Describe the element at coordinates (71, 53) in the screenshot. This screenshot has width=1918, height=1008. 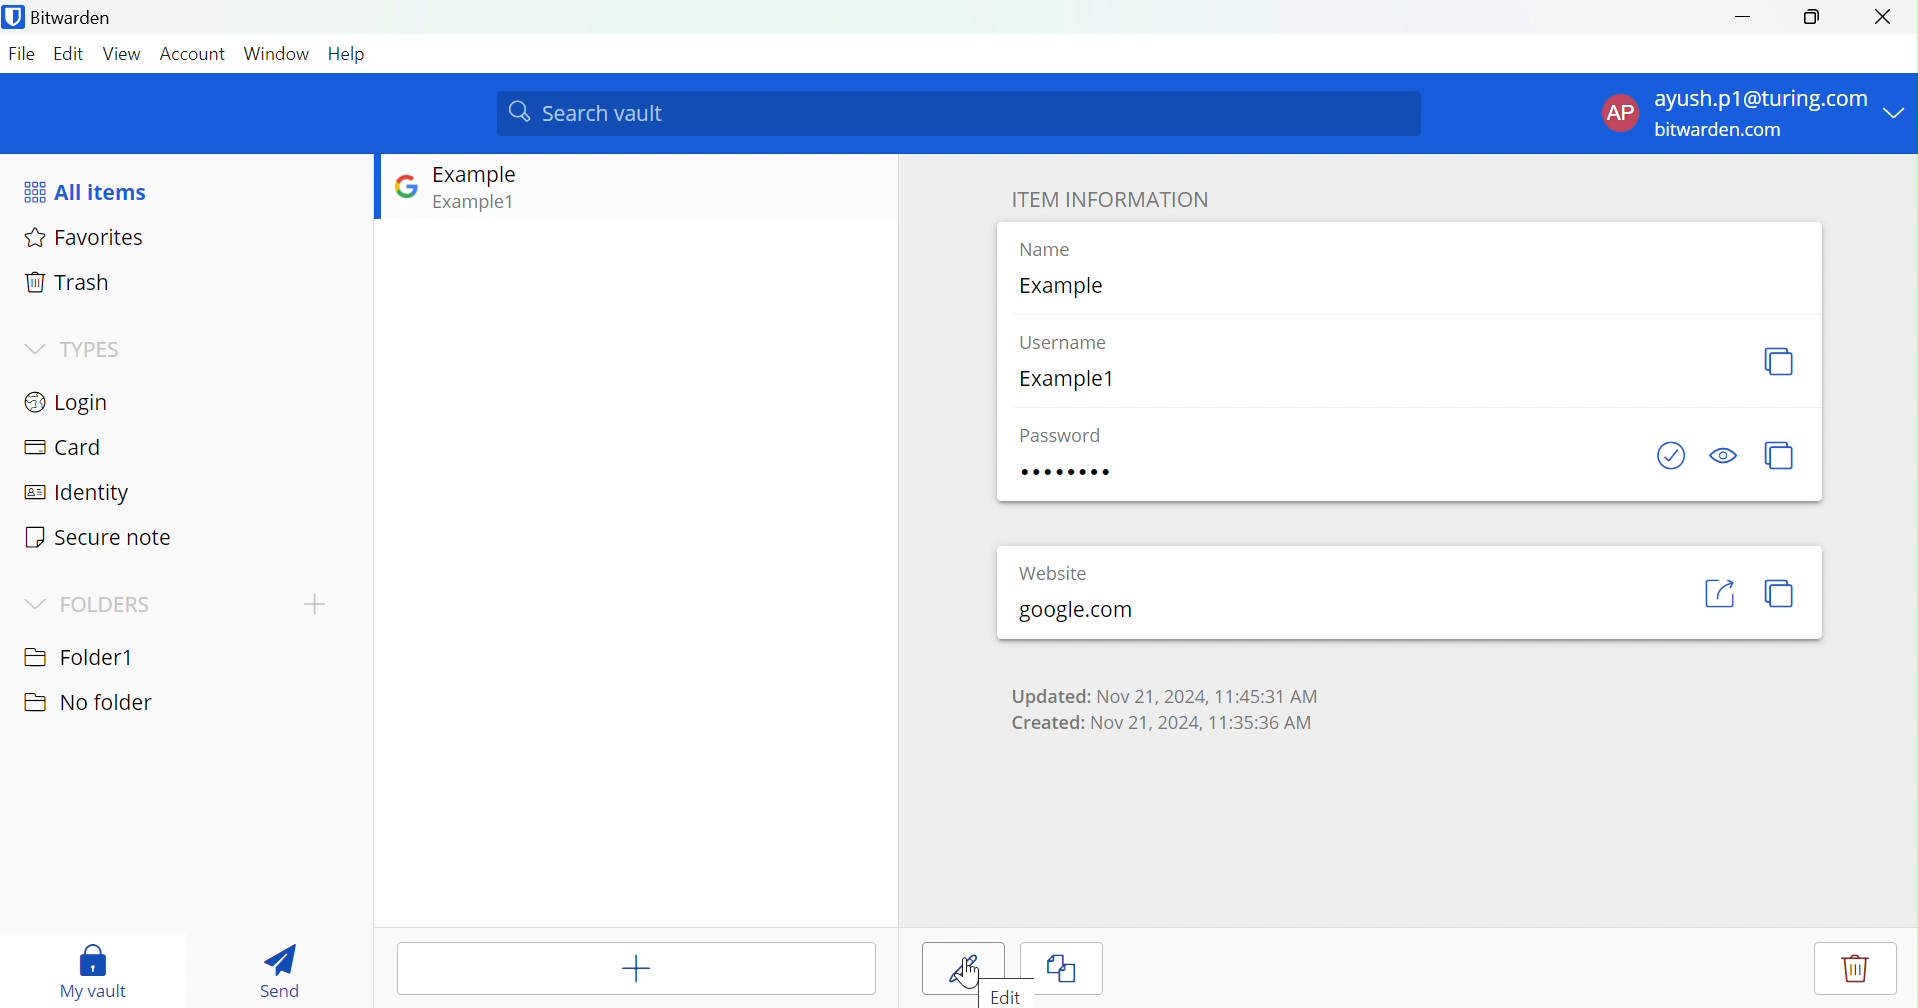
I see `Edit` at that location.